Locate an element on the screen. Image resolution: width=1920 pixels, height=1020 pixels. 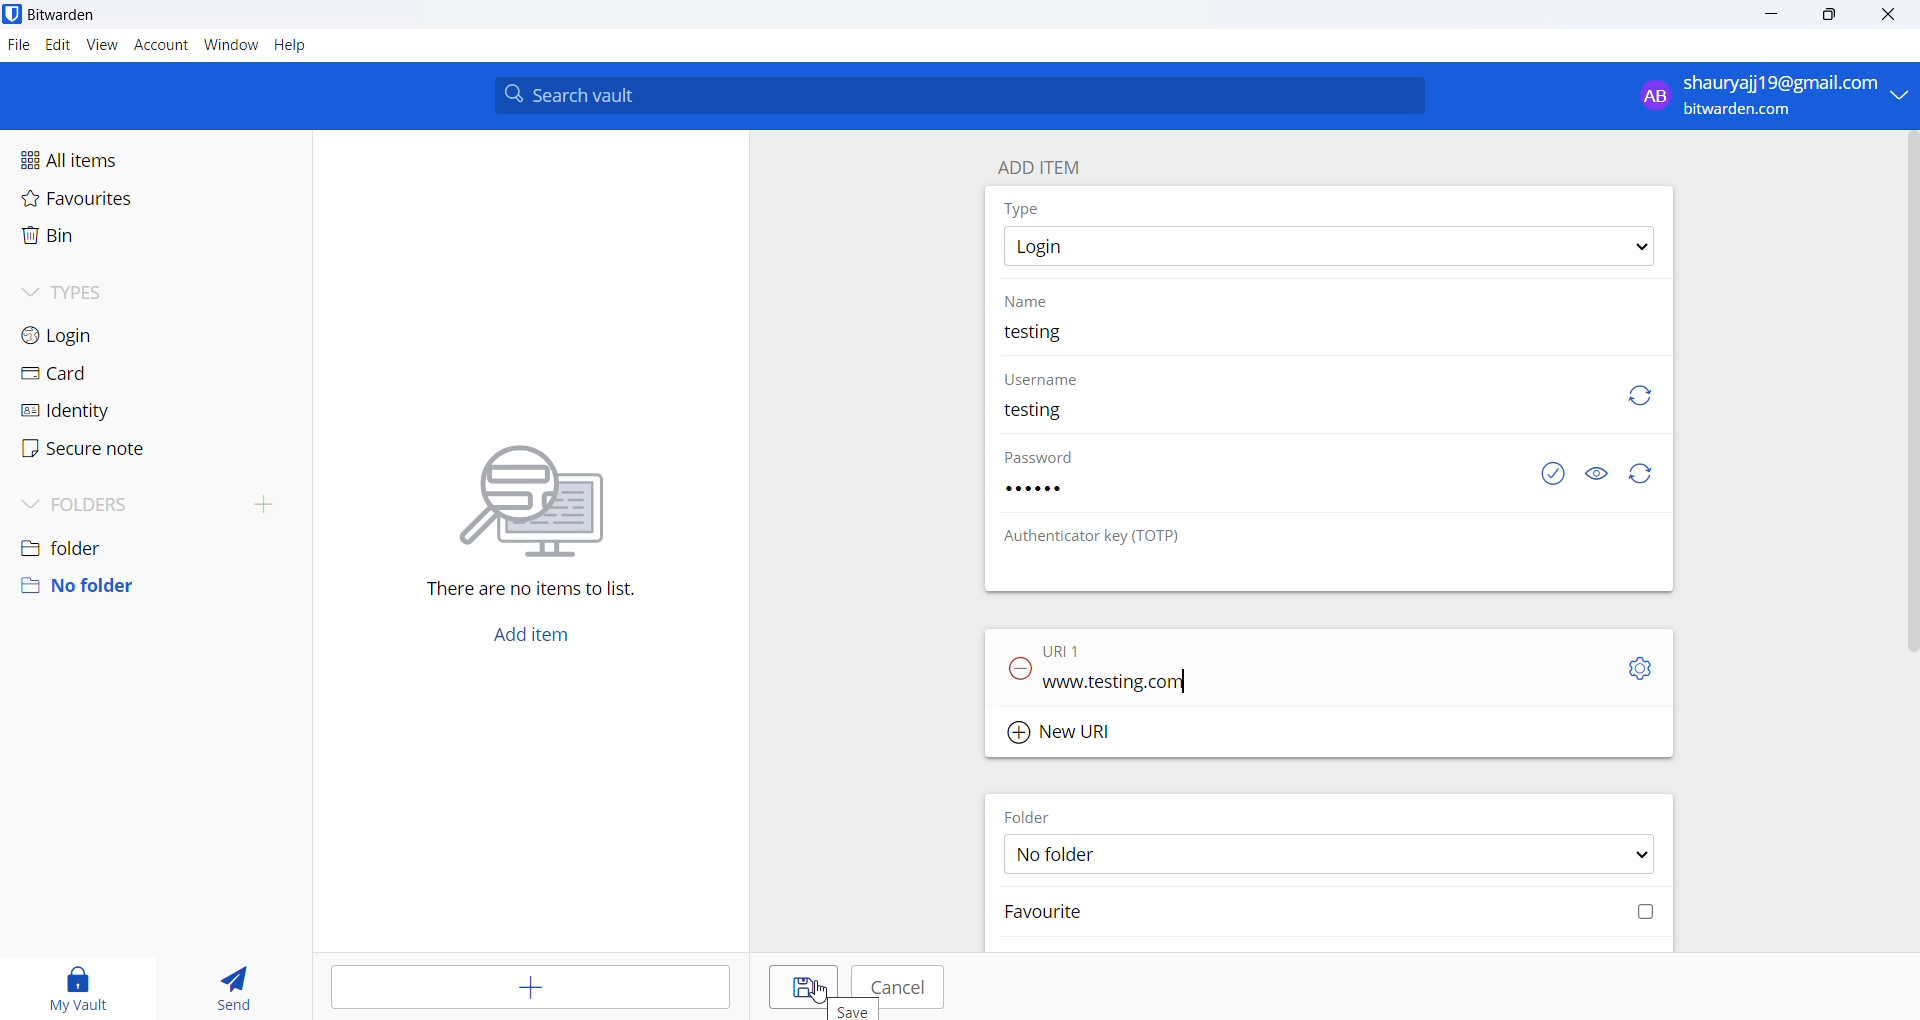
OTP heading: Authenticator key (TOTP) is located at coordinates (1099, 536).